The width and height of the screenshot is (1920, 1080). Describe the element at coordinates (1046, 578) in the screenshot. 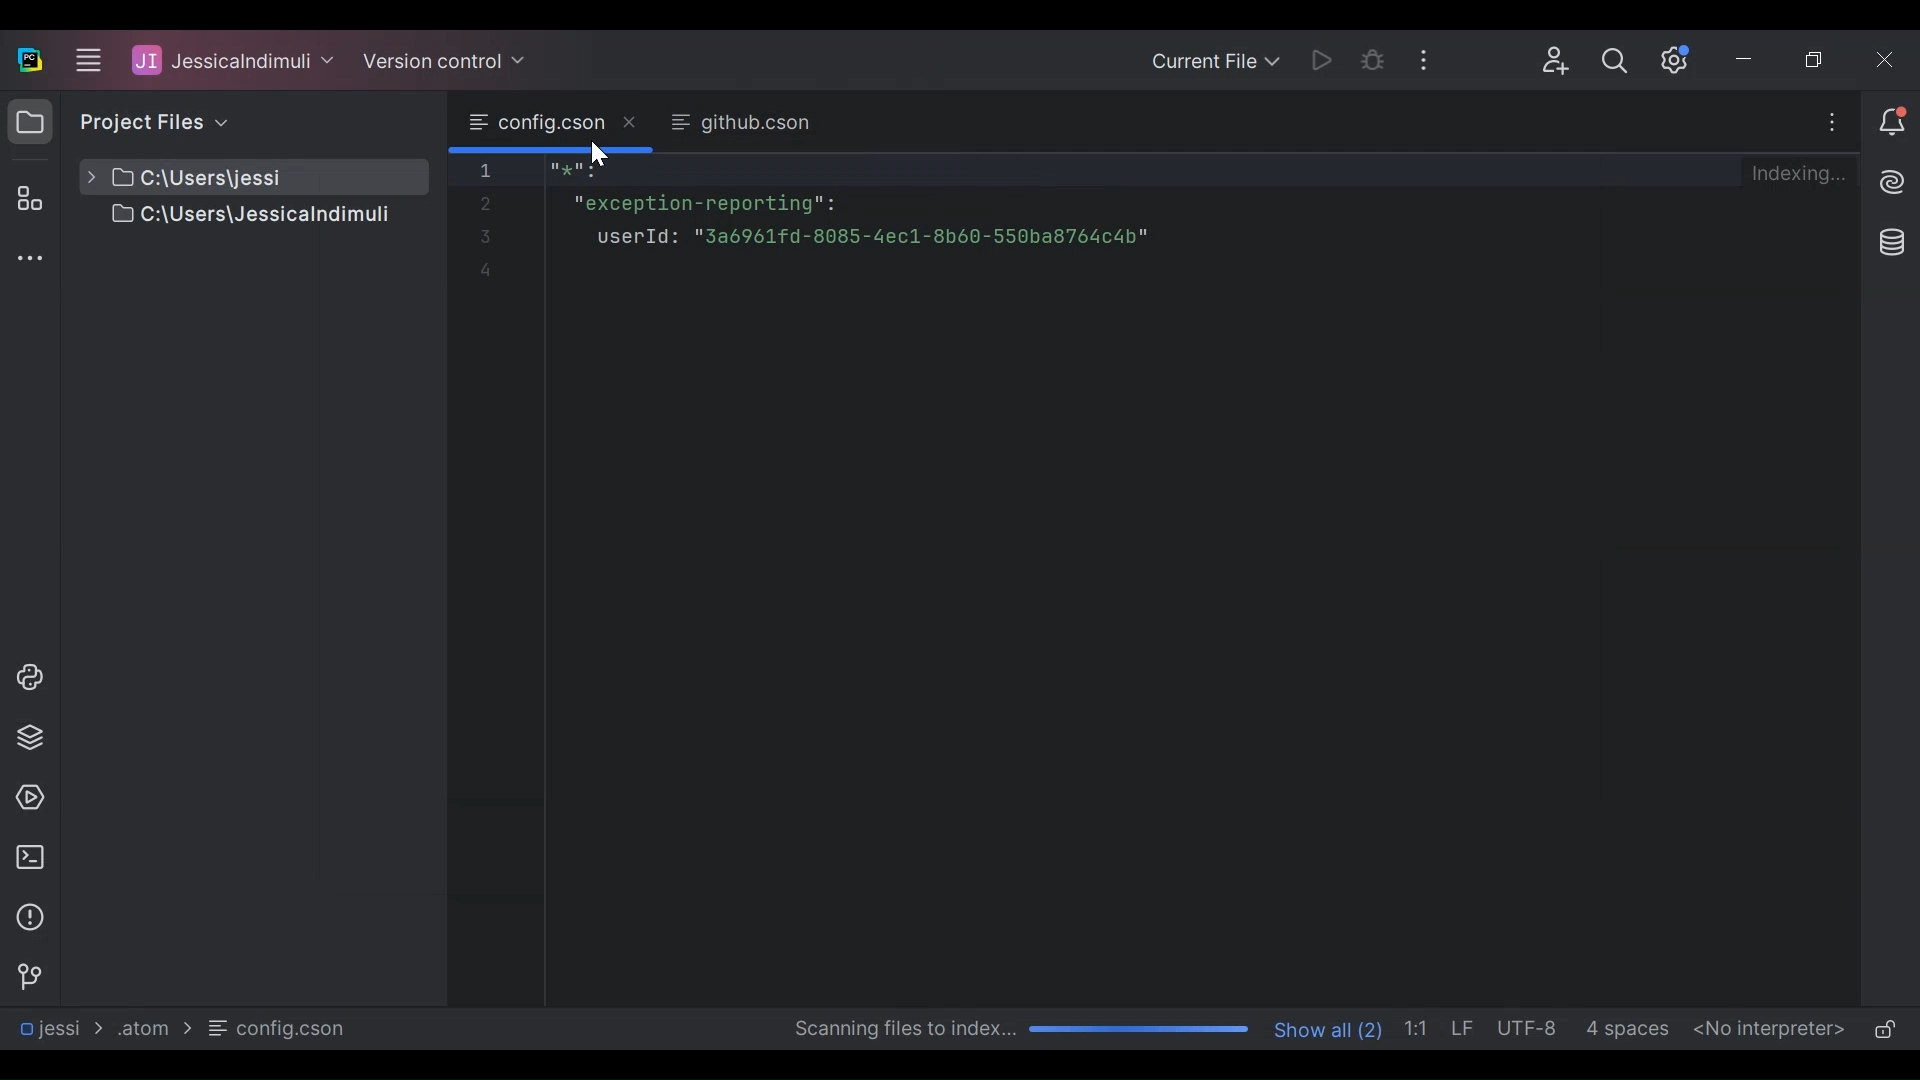

I see `Editor` at that location.